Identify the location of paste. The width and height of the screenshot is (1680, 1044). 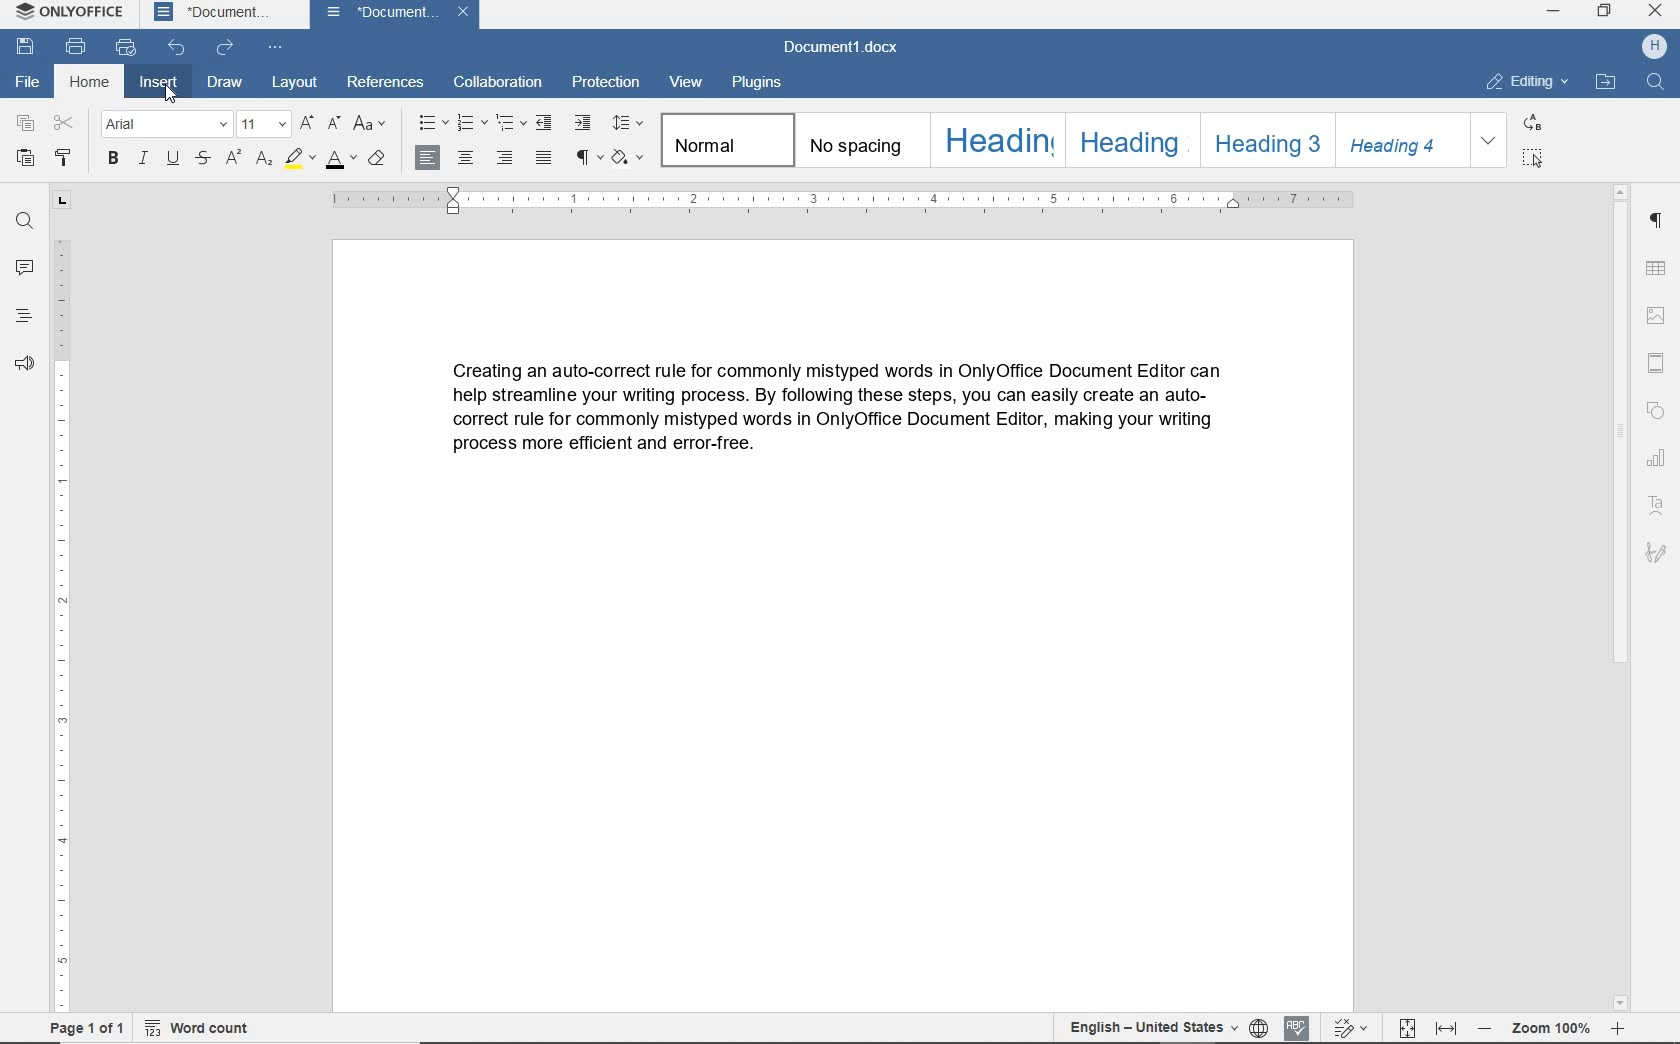
(26, 160).